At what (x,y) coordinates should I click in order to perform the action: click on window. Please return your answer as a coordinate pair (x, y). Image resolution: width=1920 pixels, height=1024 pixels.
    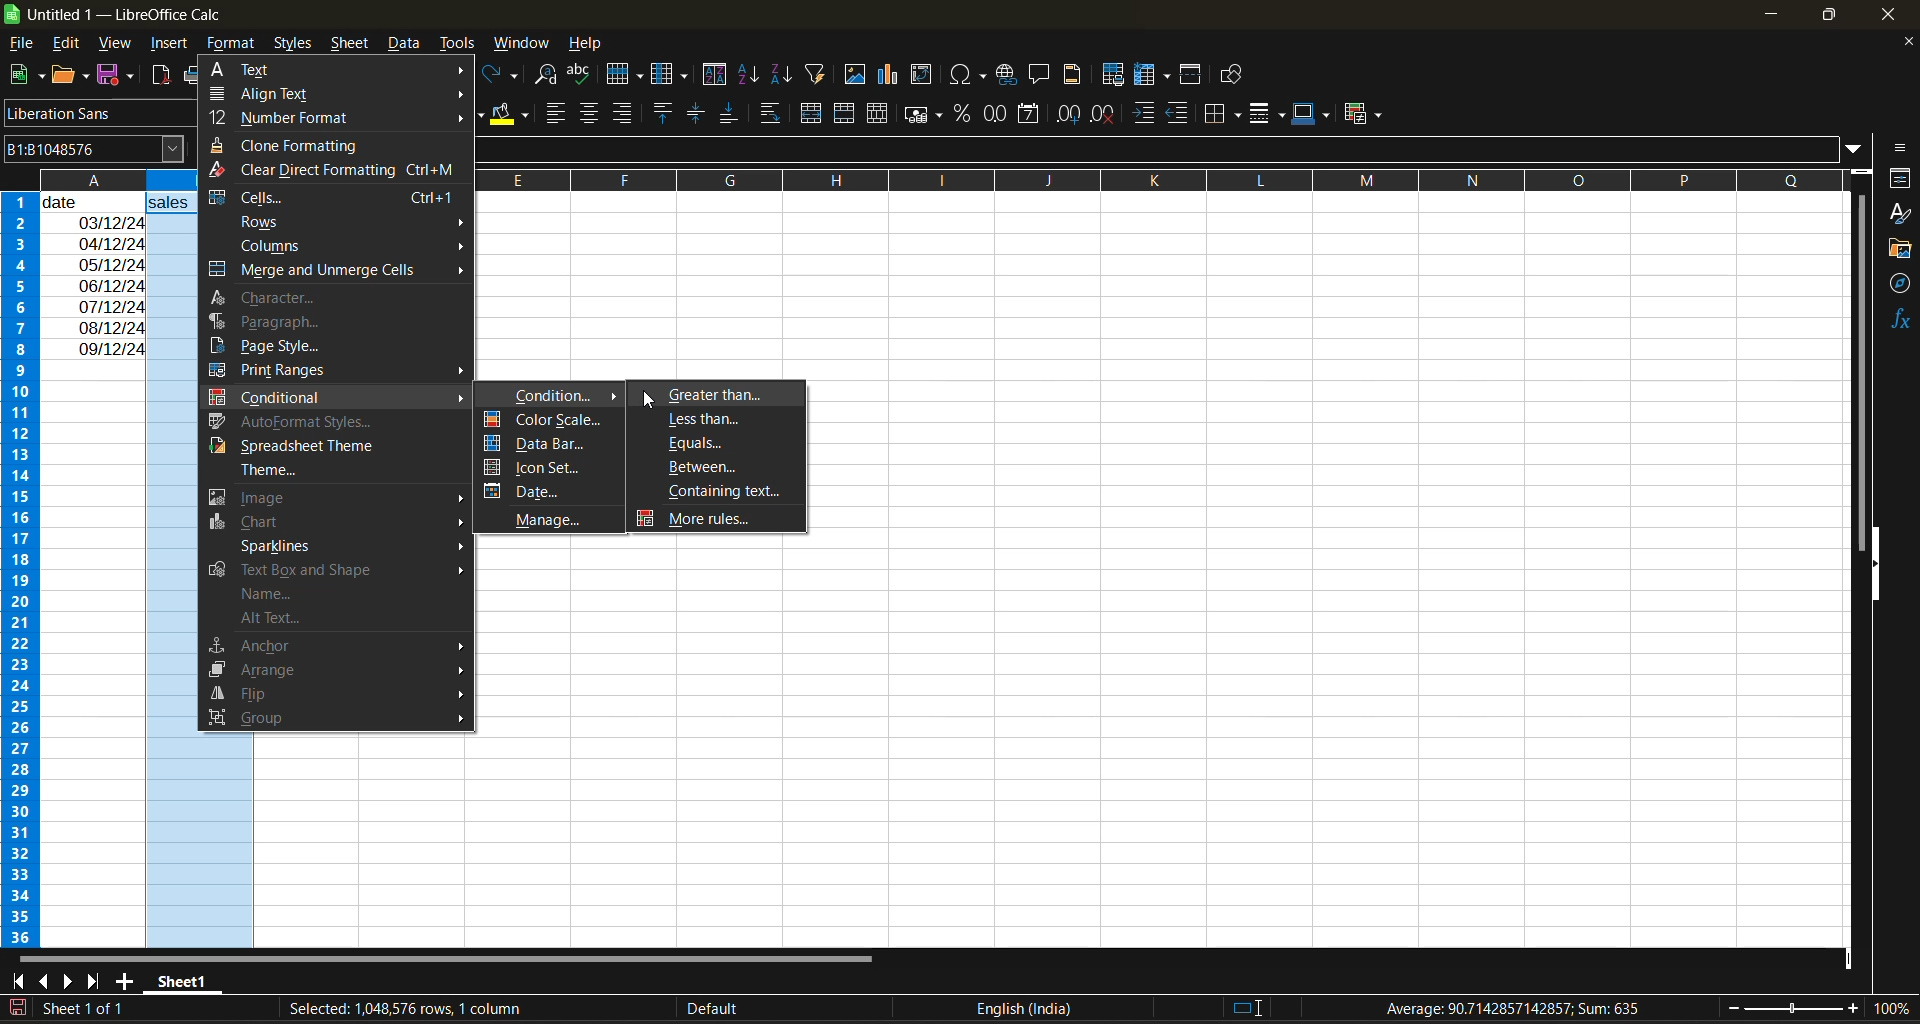
    Looking at the image, I should click on (520, 45).